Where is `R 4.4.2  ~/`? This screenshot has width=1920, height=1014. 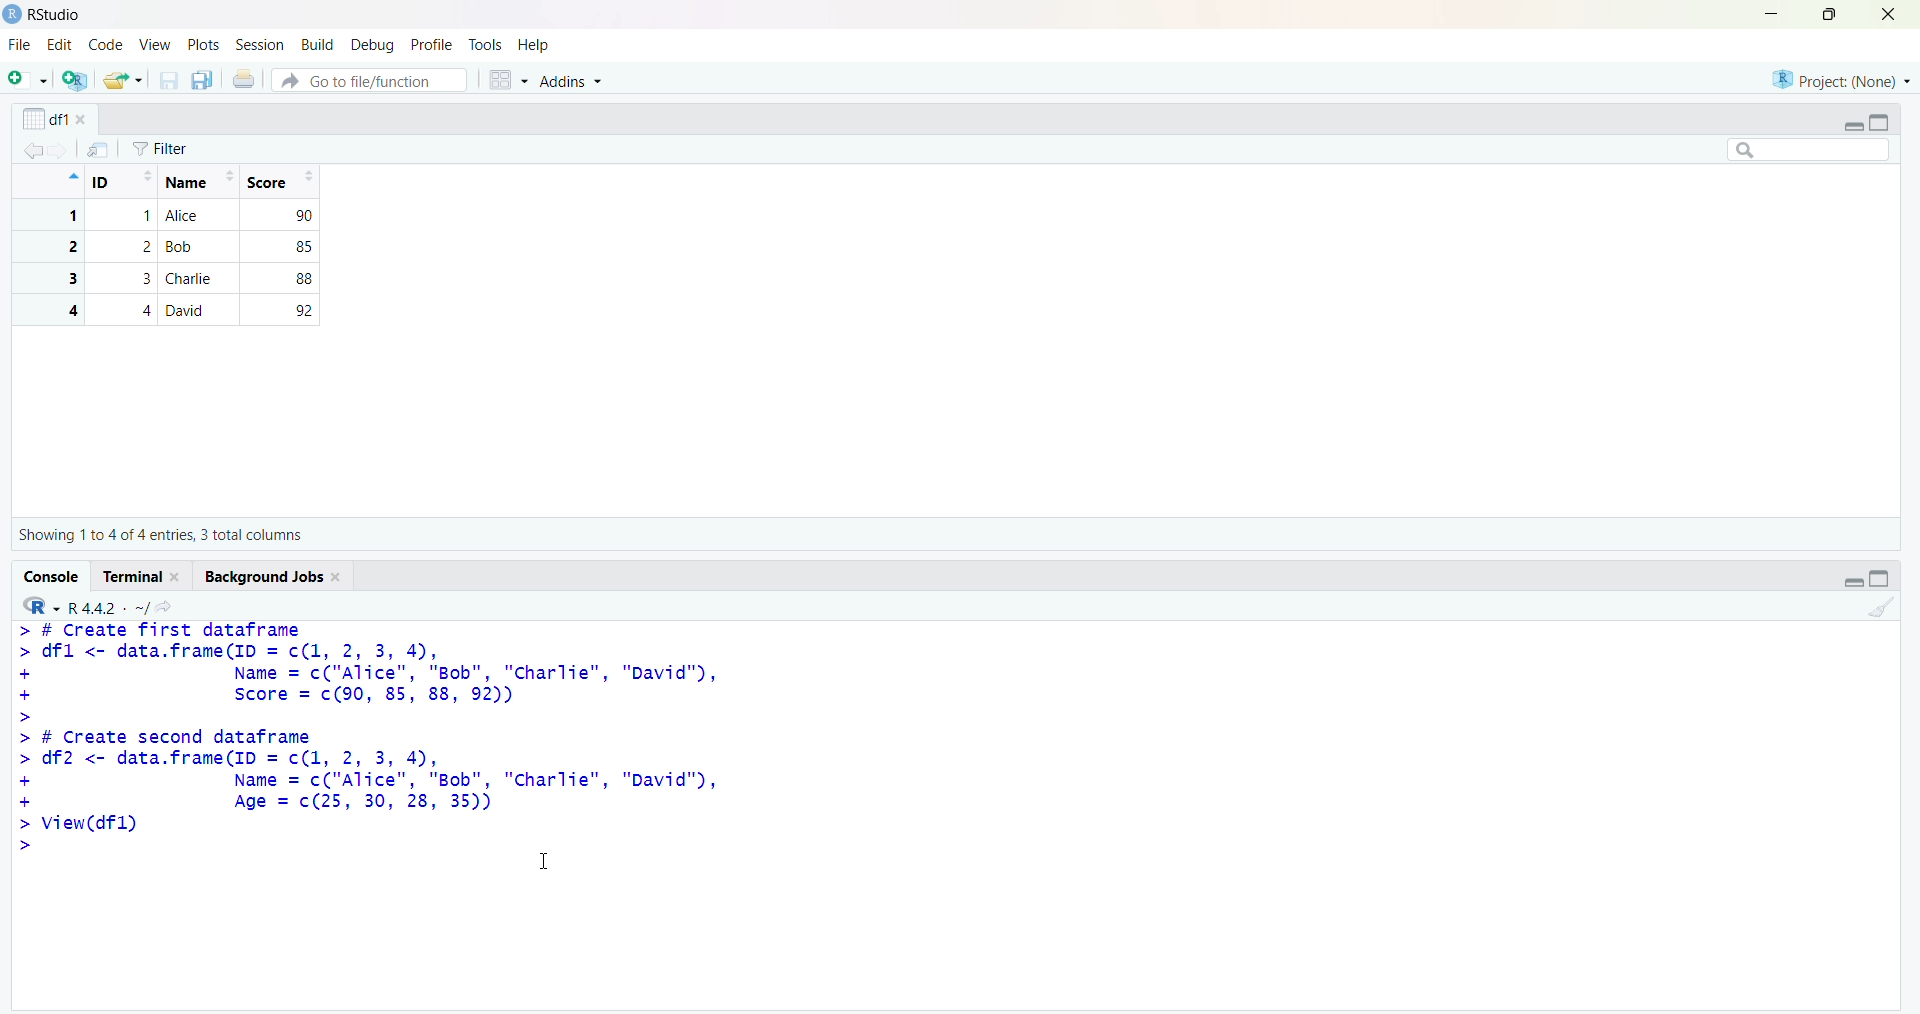 R 4.4.2  ~/ is located at coordinates (108, 608).